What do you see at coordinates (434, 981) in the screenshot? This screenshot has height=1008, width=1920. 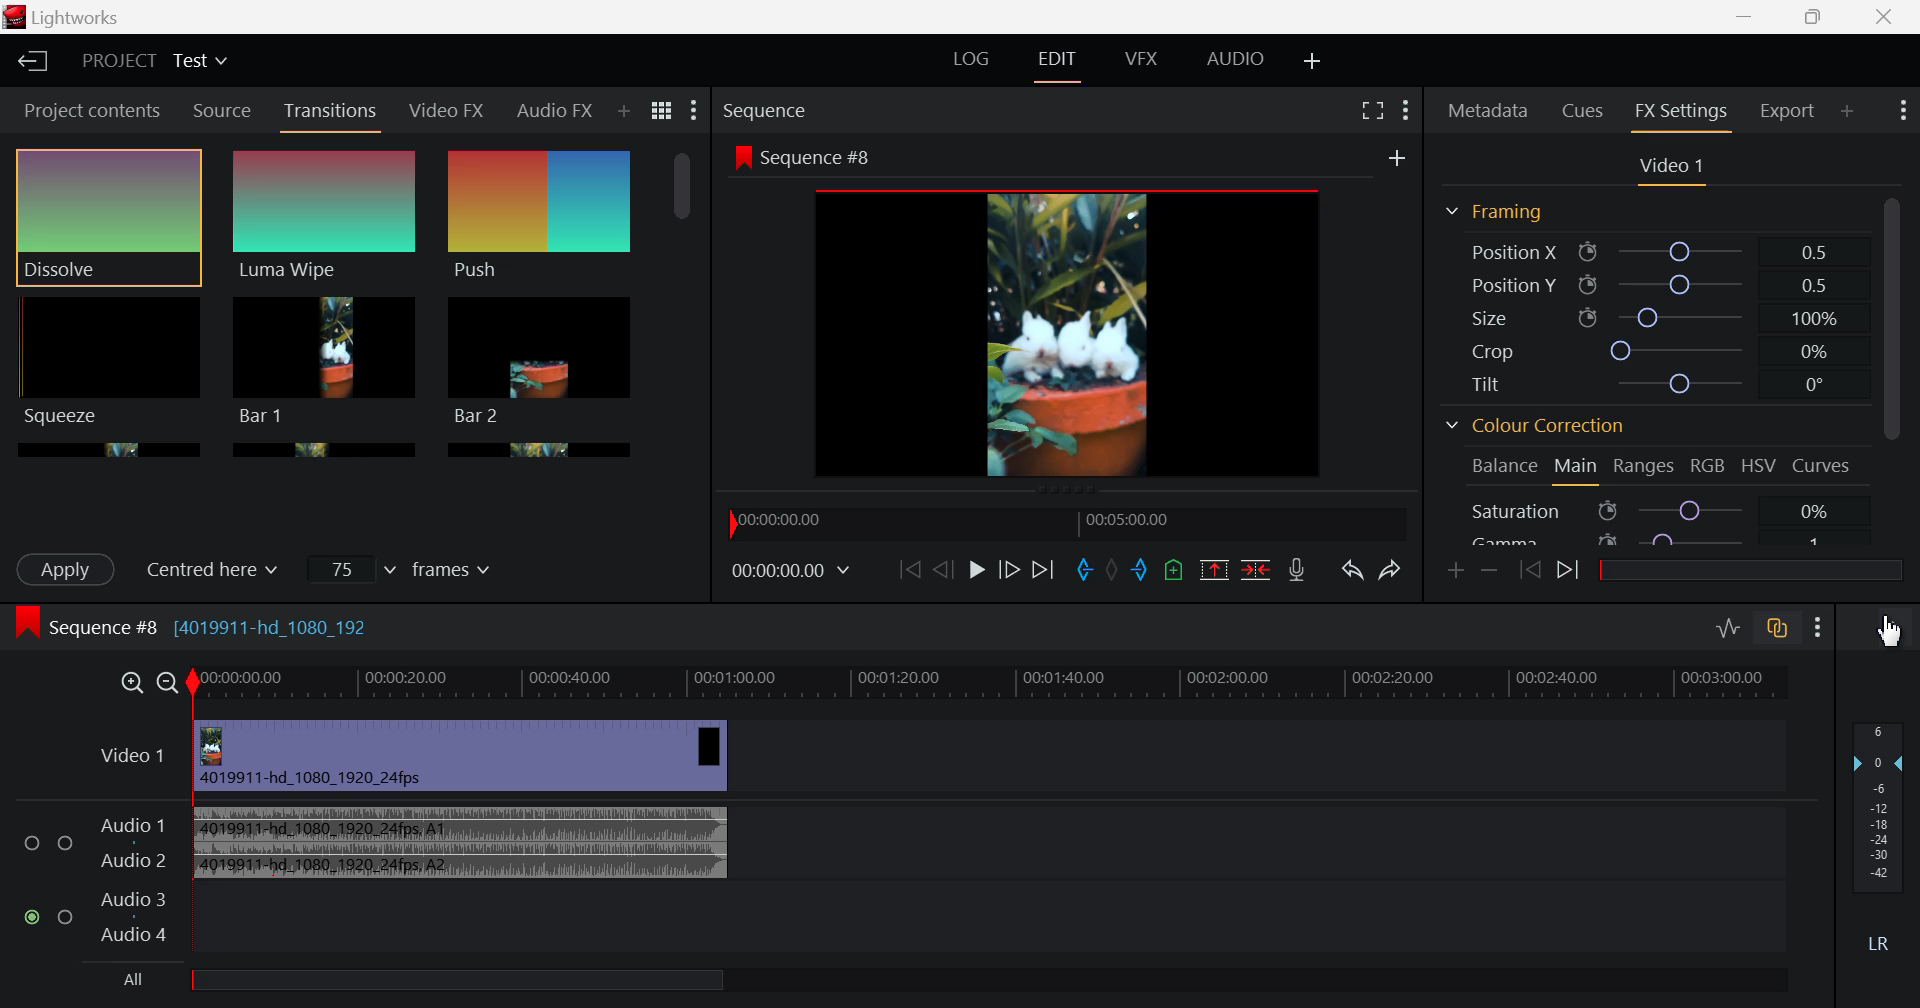 I see `All` at bounding box center [434, 981].